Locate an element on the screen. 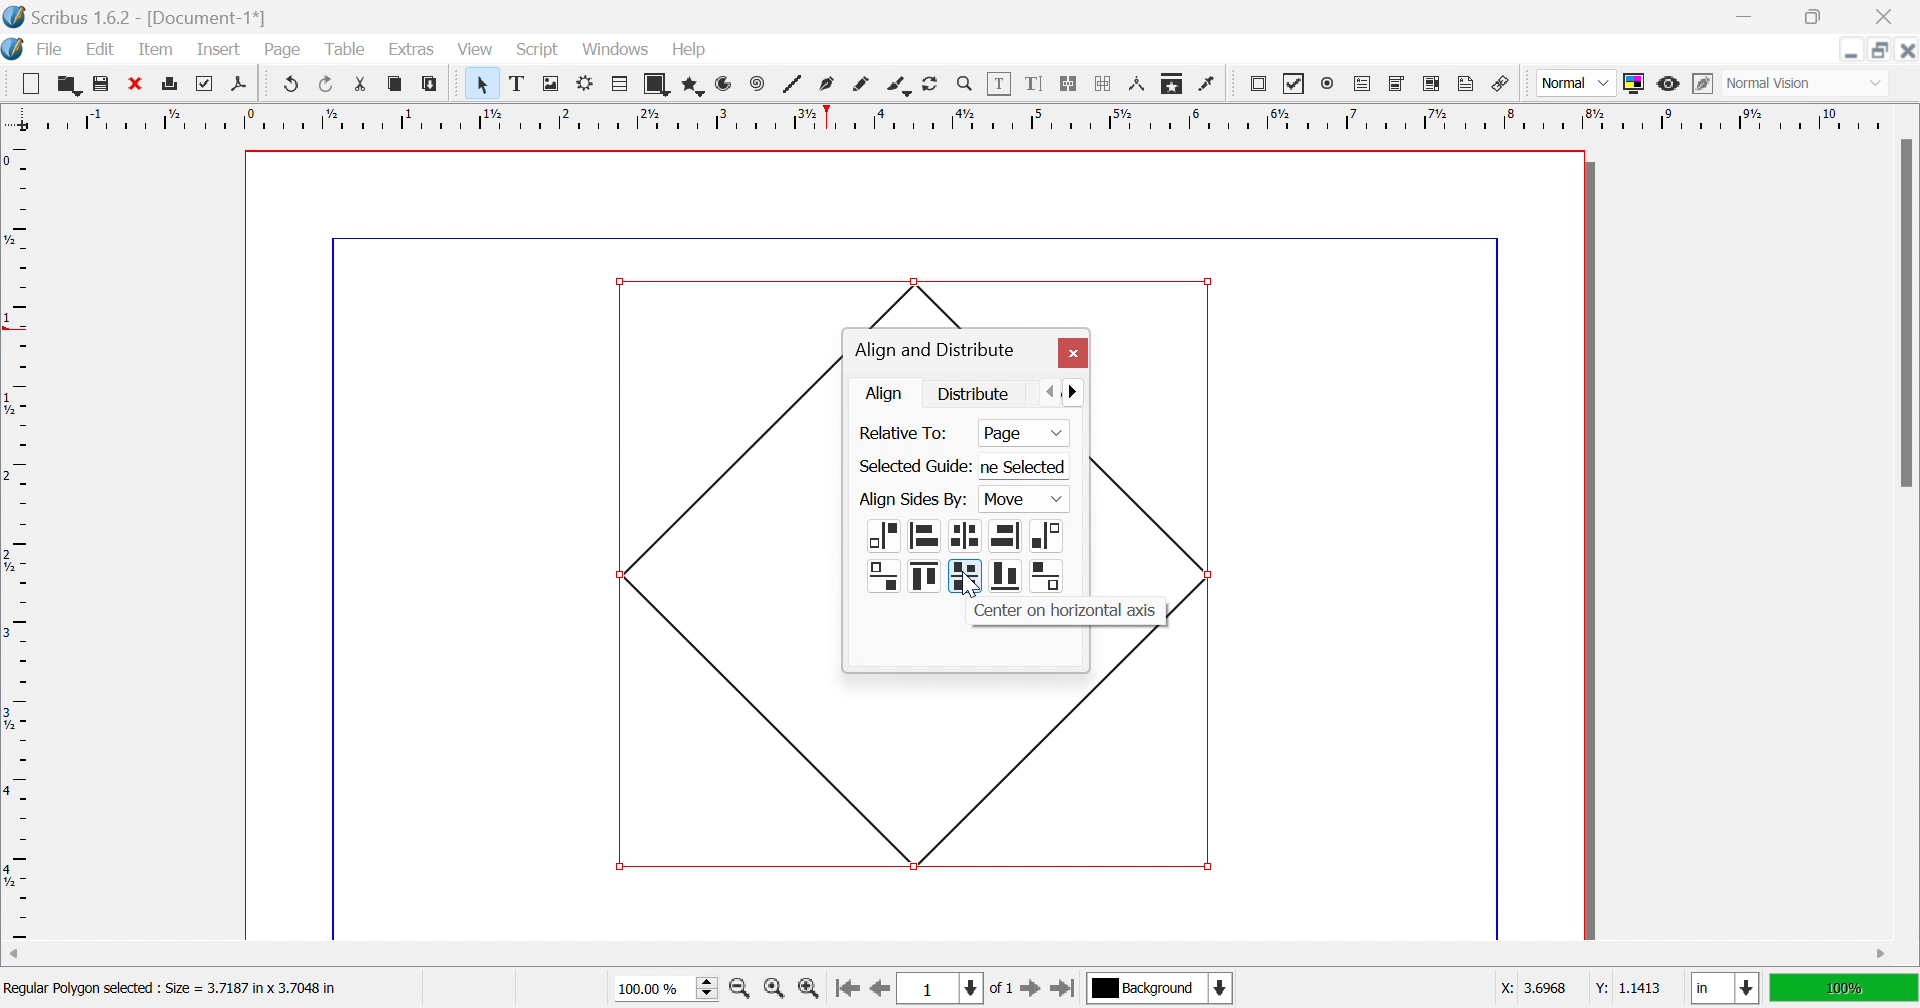 The width and height of the screenshot is (1920, 1008). Insert is located at coordinates (219, 48).